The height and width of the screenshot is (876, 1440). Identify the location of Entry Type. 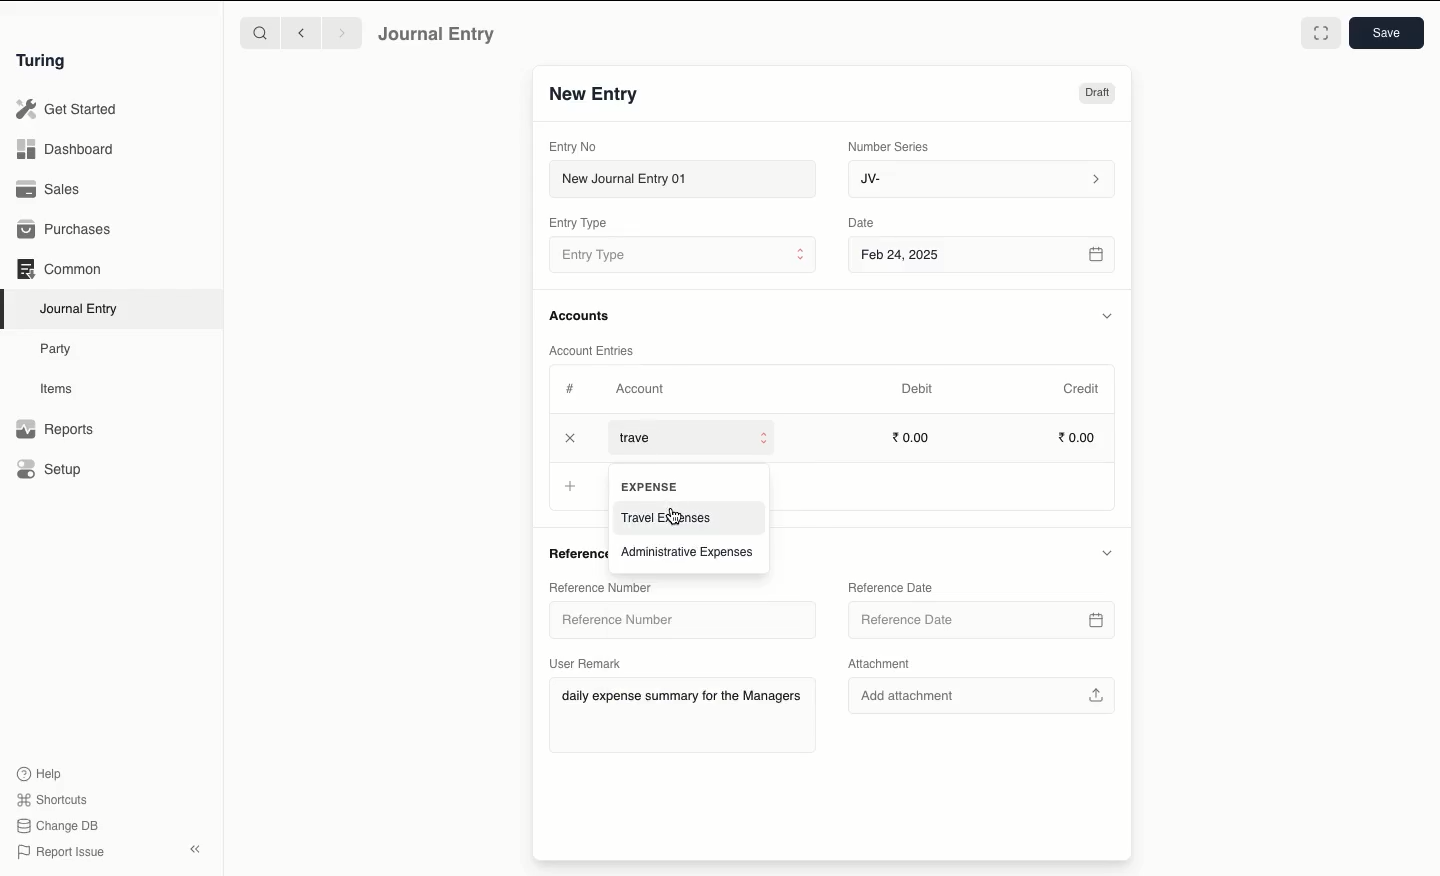
(578, 223).